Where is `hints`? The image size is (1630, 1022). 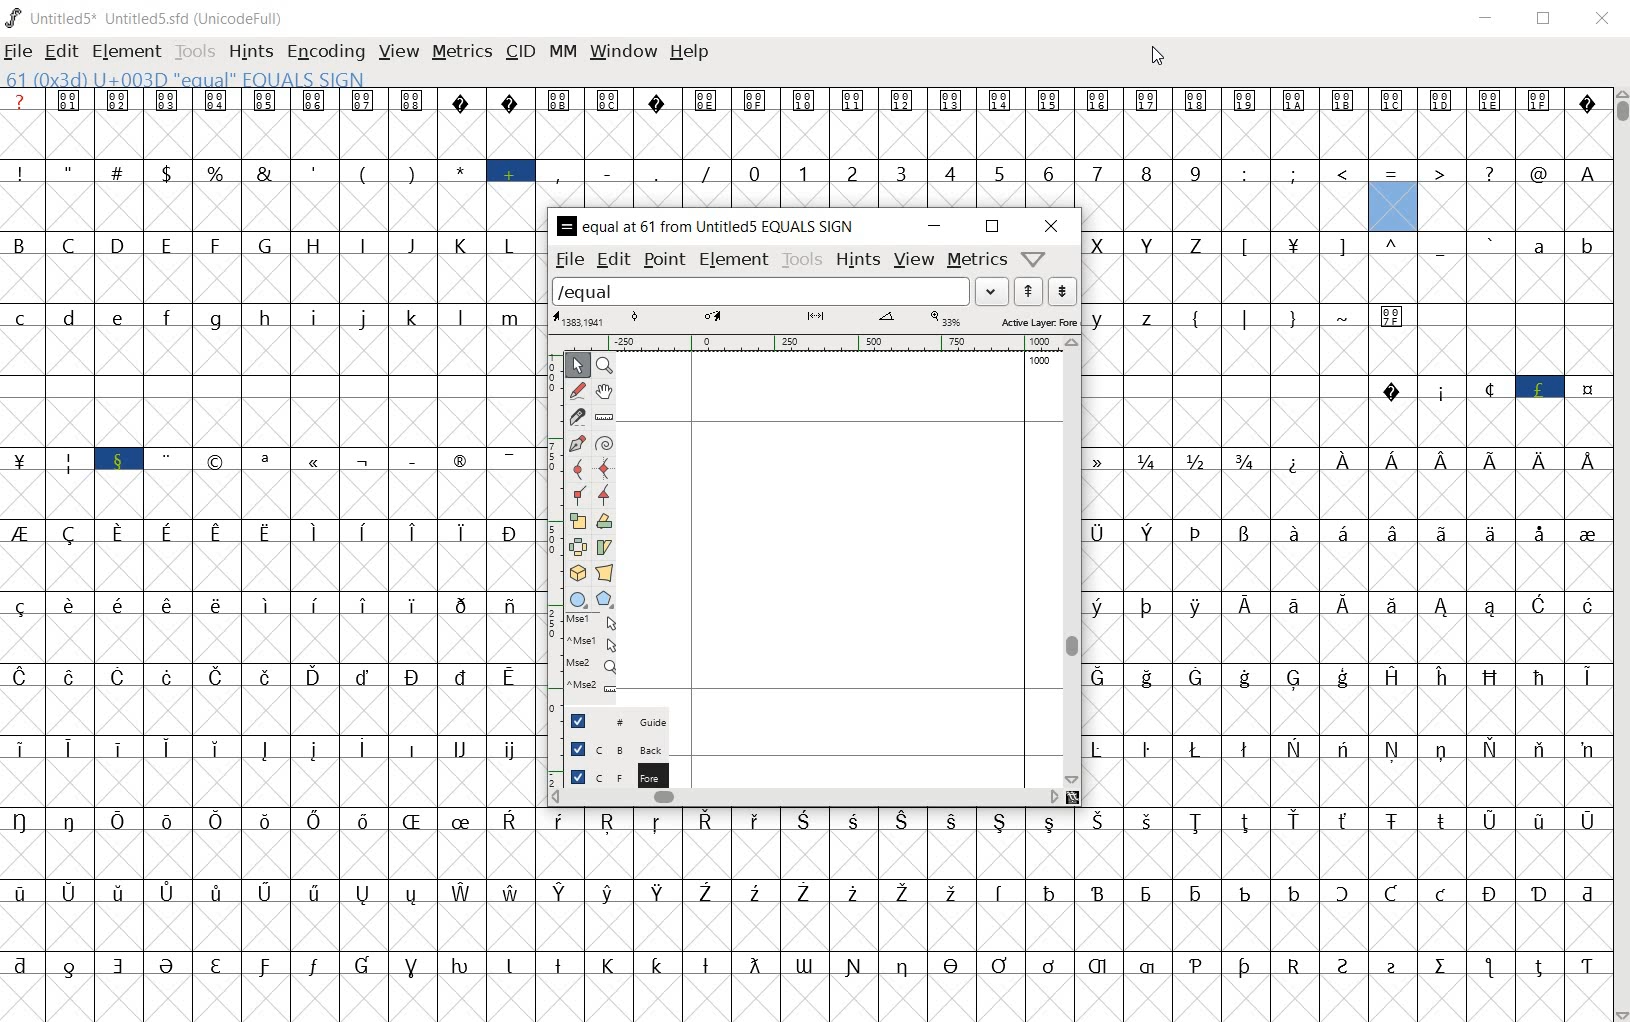 hints is located at coordinates (248, 51).